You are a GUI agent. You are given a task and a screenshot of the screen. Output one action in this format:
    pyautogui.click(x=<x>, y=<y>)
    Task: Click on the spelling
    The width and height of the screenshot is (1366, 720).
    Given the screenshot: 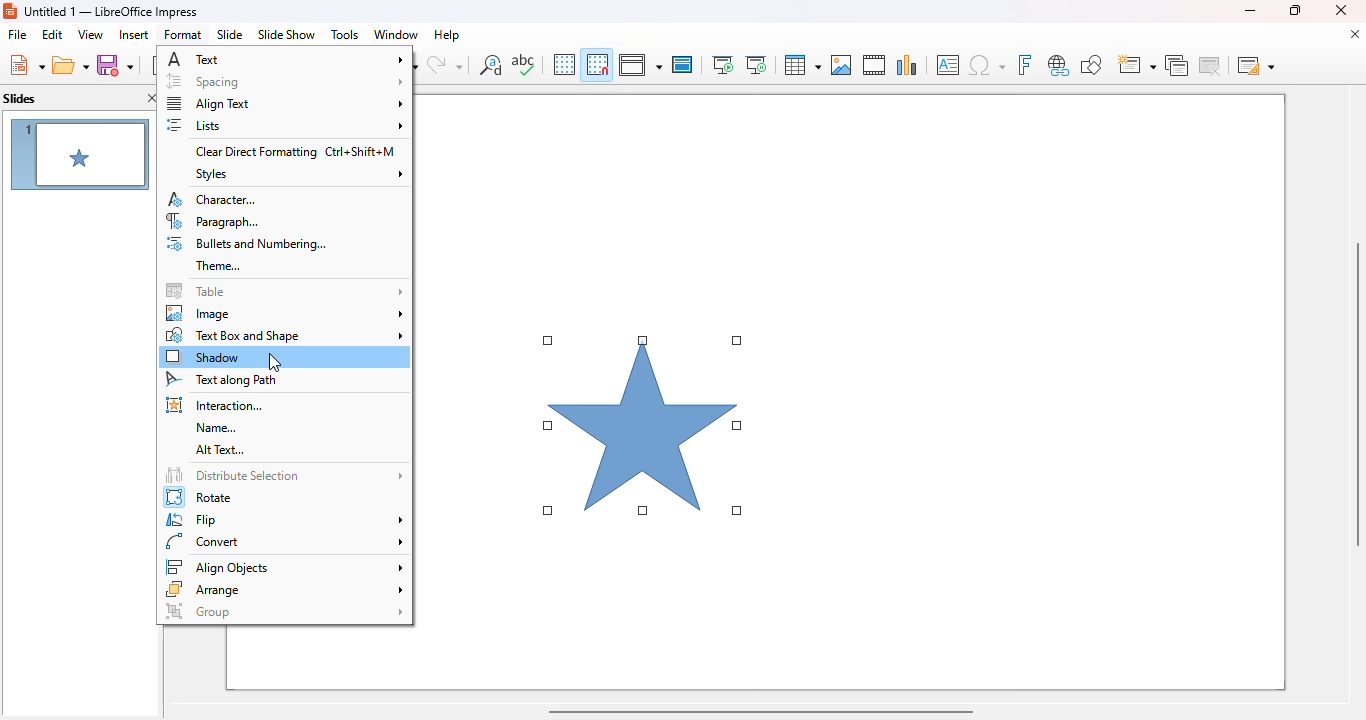 What is the action you would take?
    pyautogui.click(x=523, y=64)
    